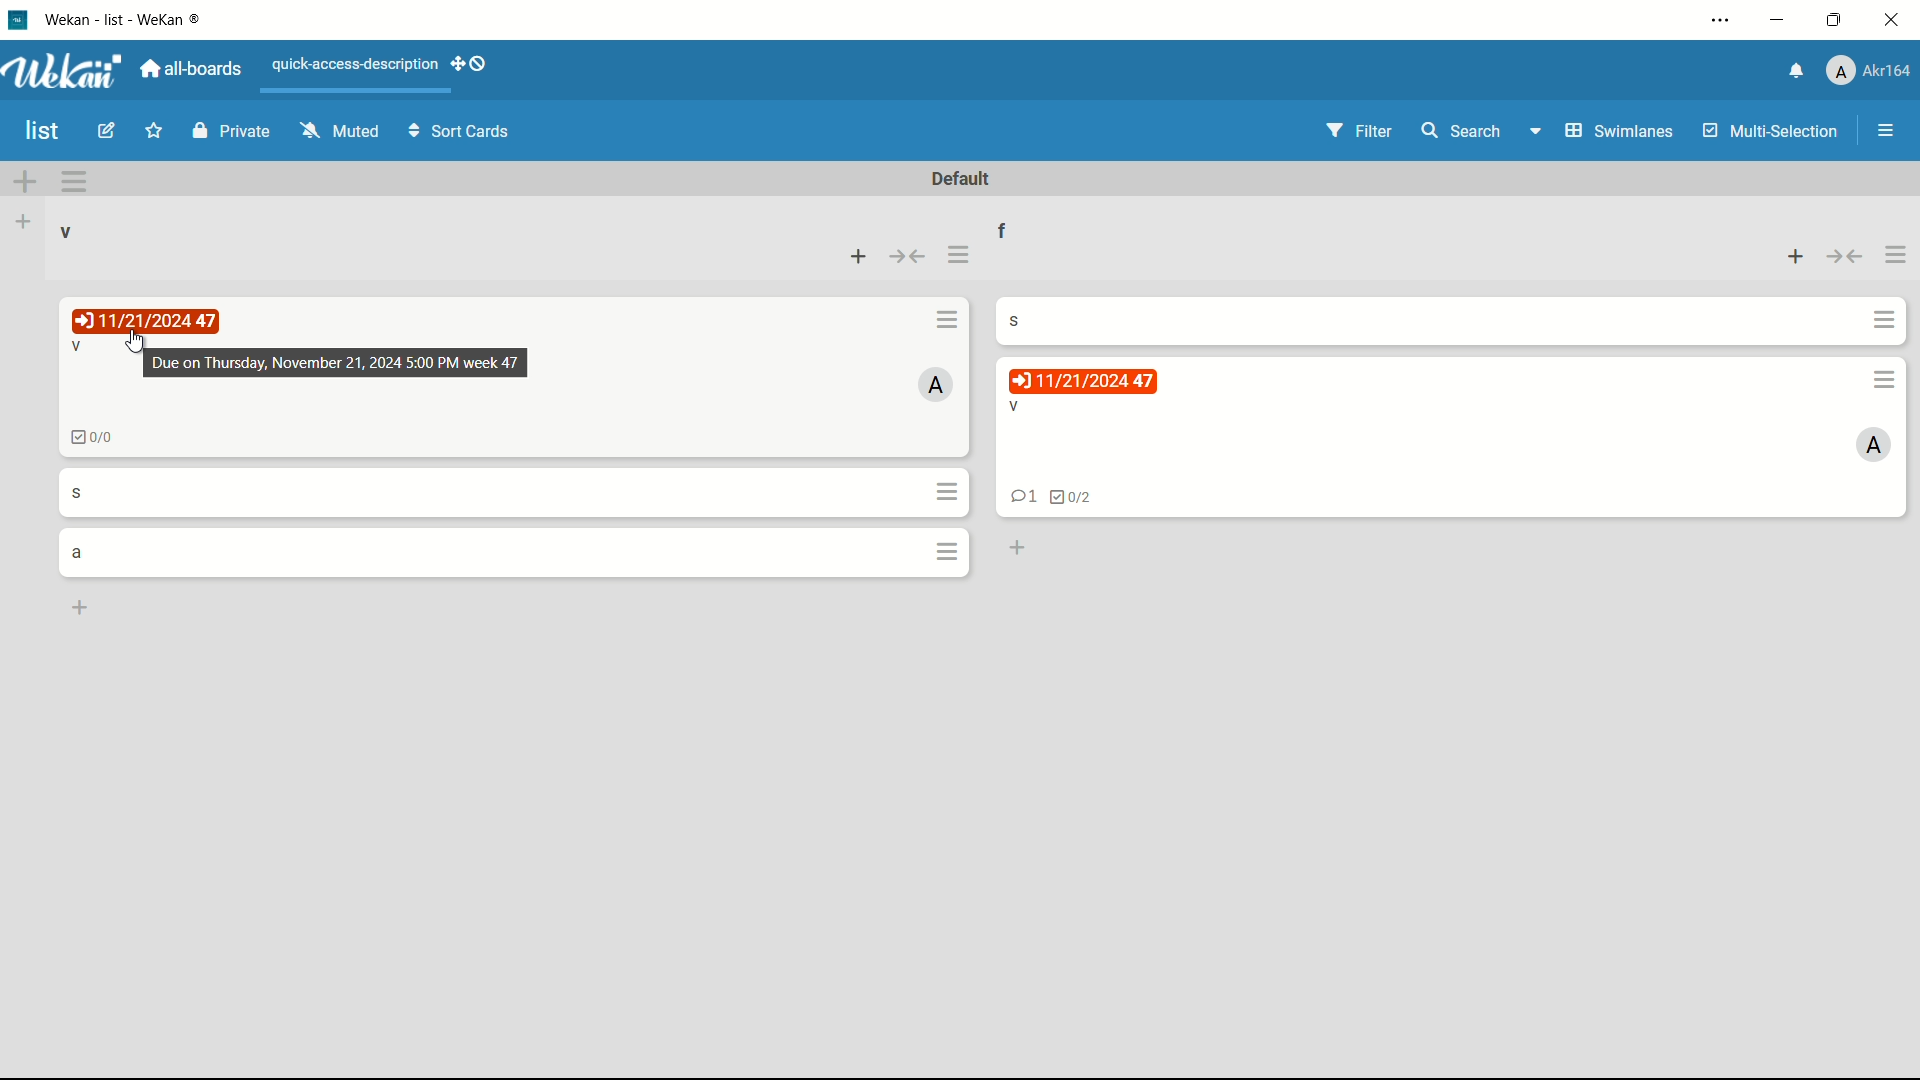  What do you see at coordinates (355, 64) in the screenshot?
I see `quick-access-description` at bounding box center [355, 64].